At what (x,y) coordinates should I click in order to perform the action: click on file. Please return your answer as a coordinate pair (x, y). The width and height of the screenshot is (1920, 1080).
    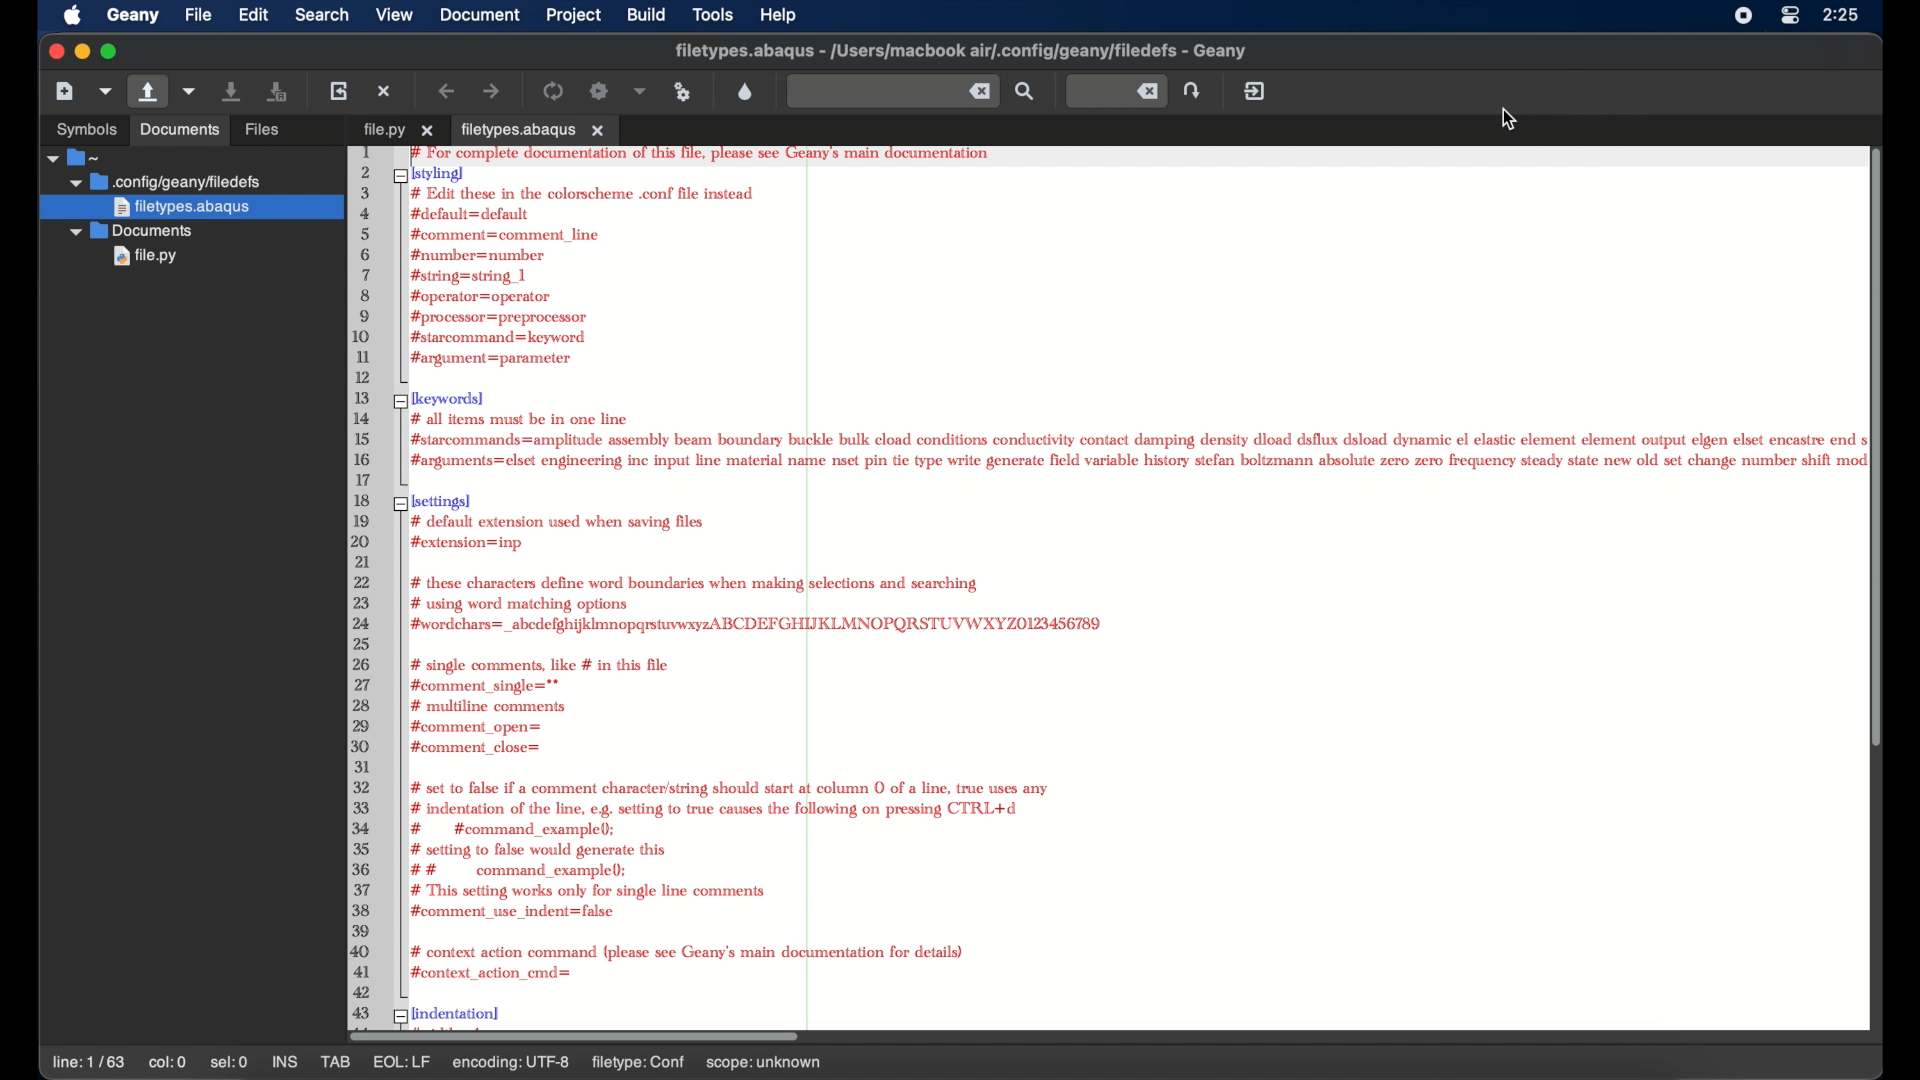
    Looking at the image, I should click on (167, 181).